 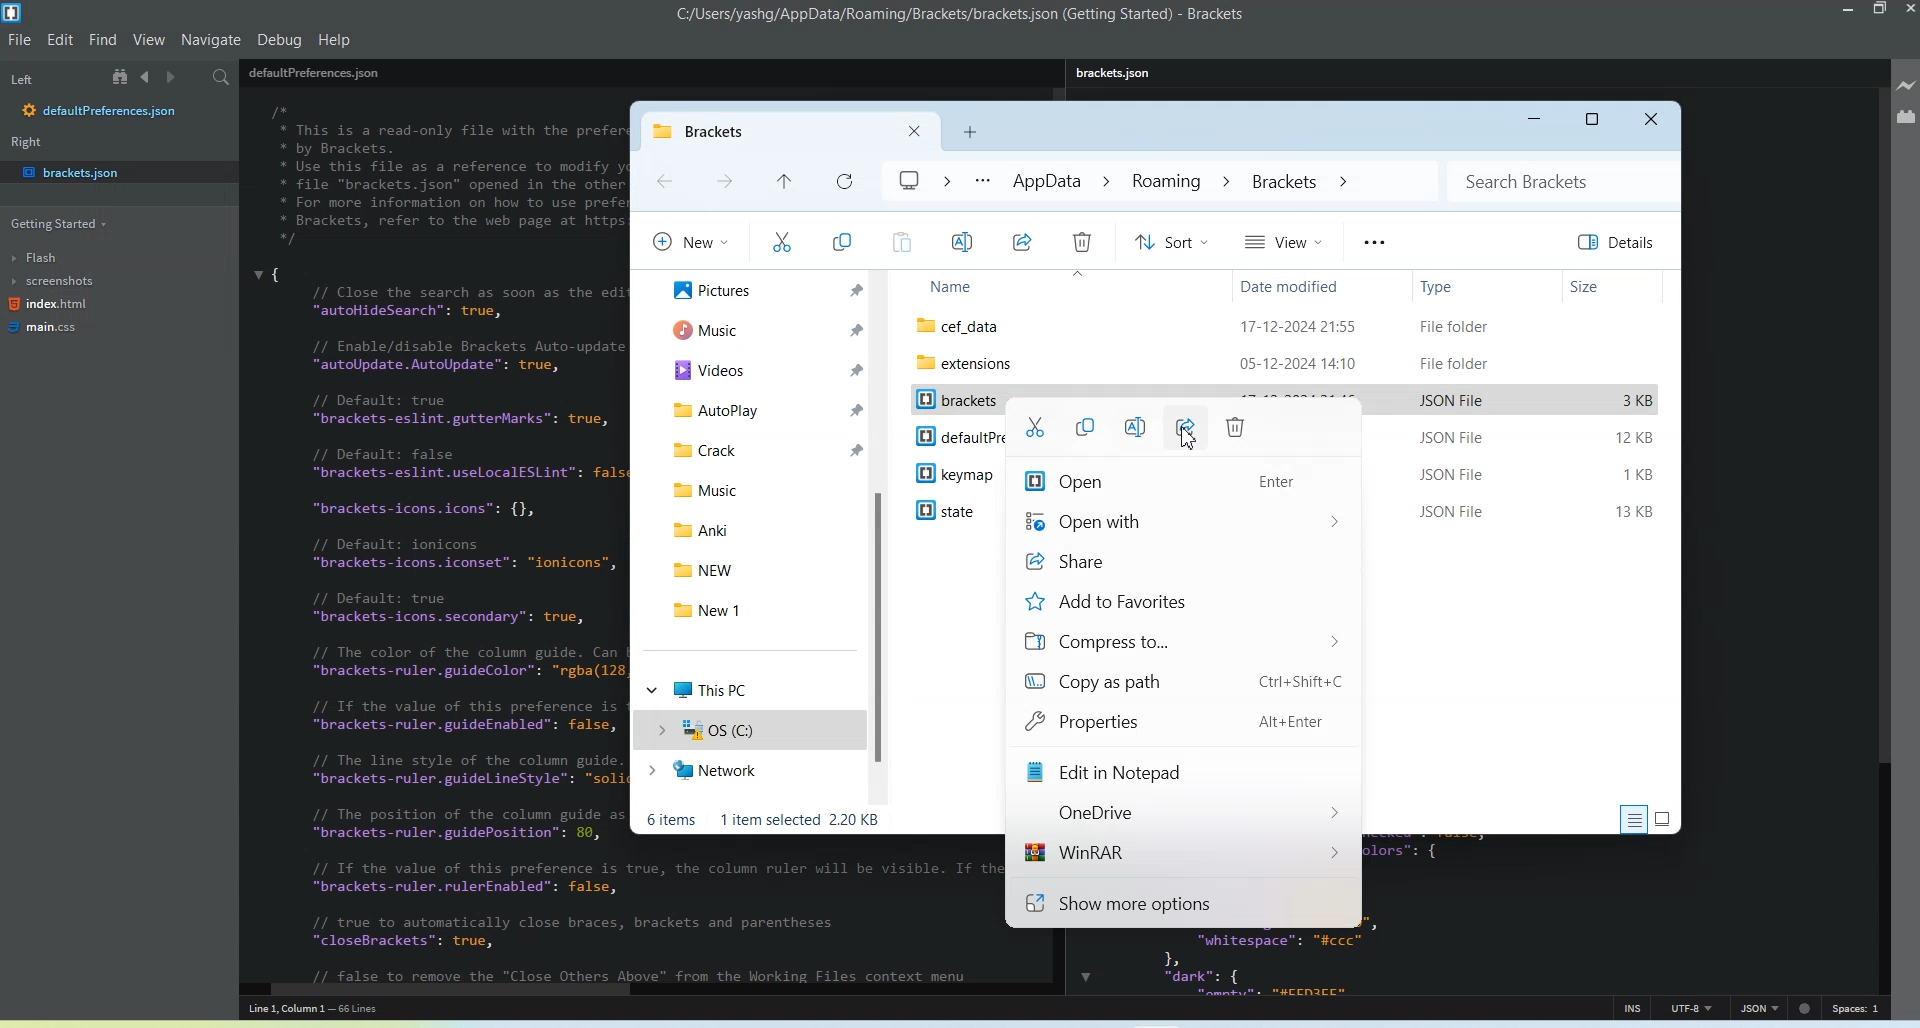 I want to click on Help, so click(x=334, y=39).